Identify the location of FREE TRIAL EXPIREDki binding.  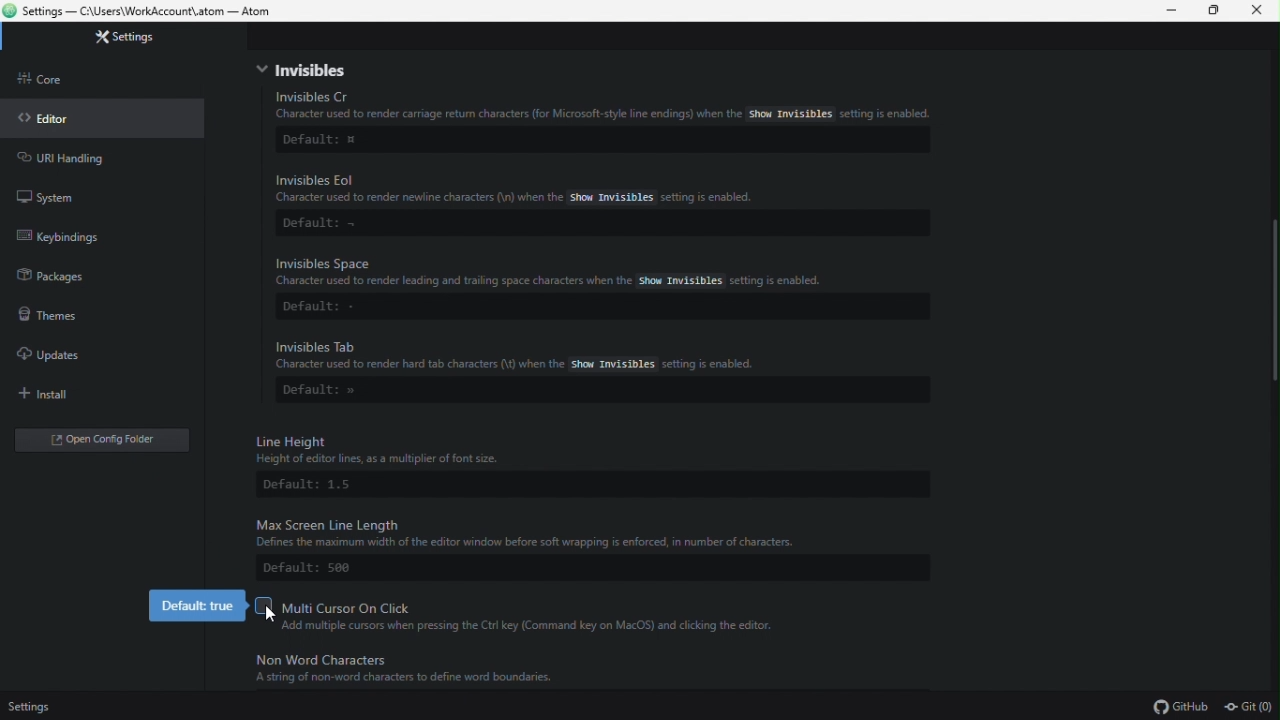
(99, 240).